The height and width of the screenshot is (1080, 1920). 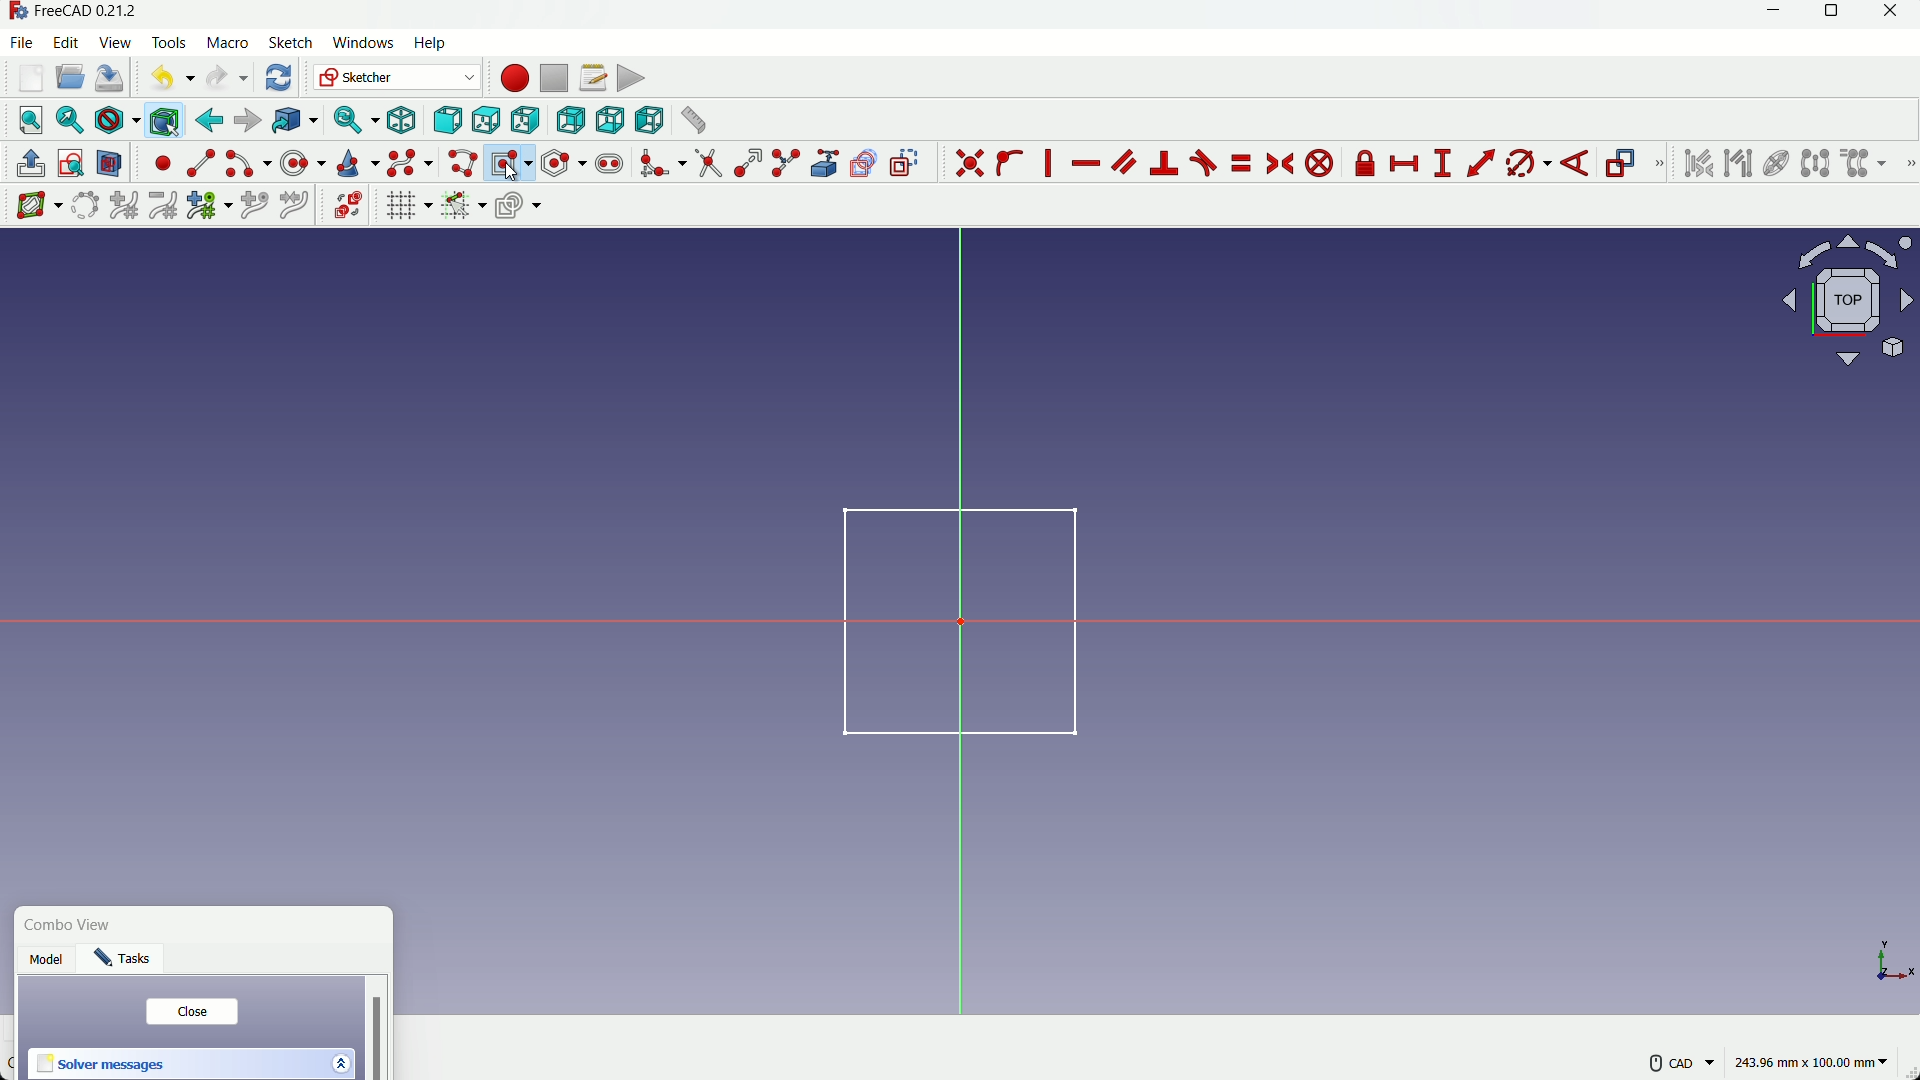 What do you see at coordinates (1406, 164) in the screenshot?
I see `constraint horizontal distance` at bounding box center [1406, 164].